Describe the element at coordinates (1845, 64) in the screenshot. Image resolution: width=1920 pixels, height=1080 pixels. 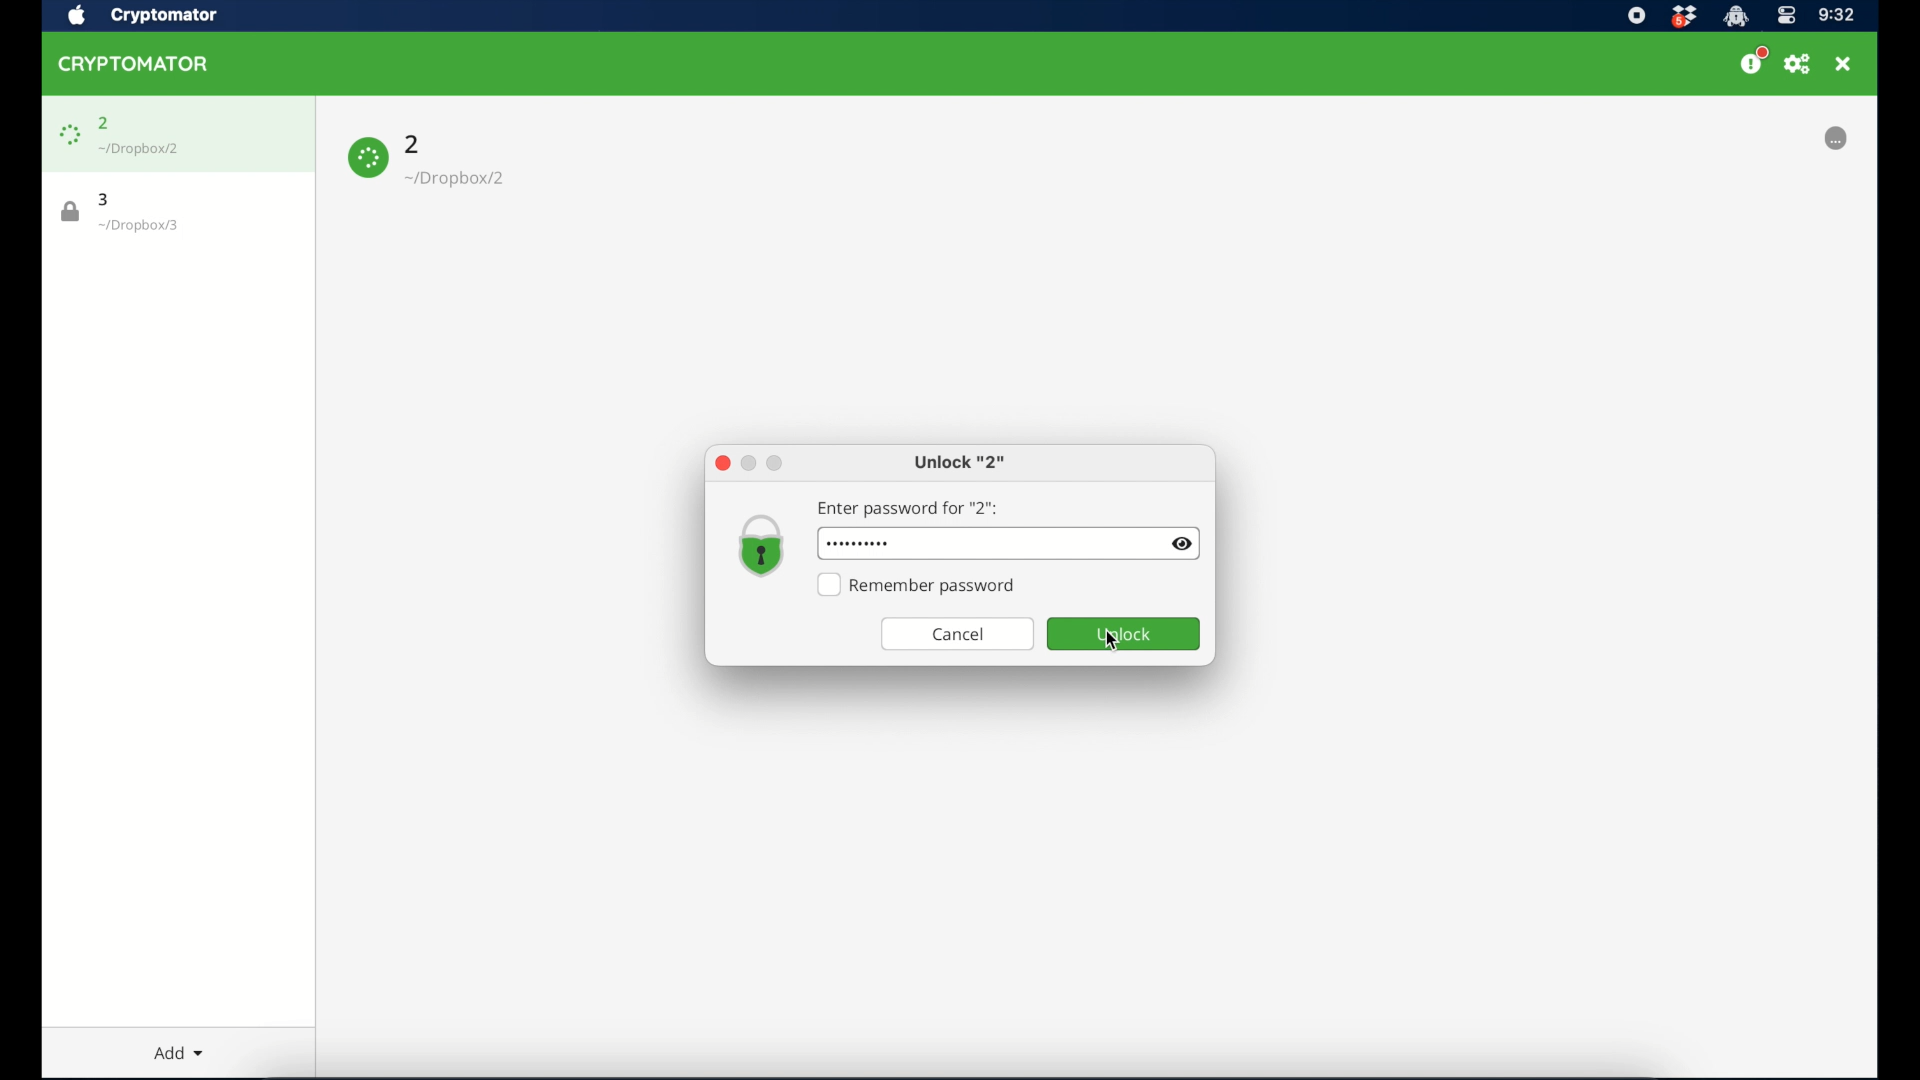
I see `close` at that location.